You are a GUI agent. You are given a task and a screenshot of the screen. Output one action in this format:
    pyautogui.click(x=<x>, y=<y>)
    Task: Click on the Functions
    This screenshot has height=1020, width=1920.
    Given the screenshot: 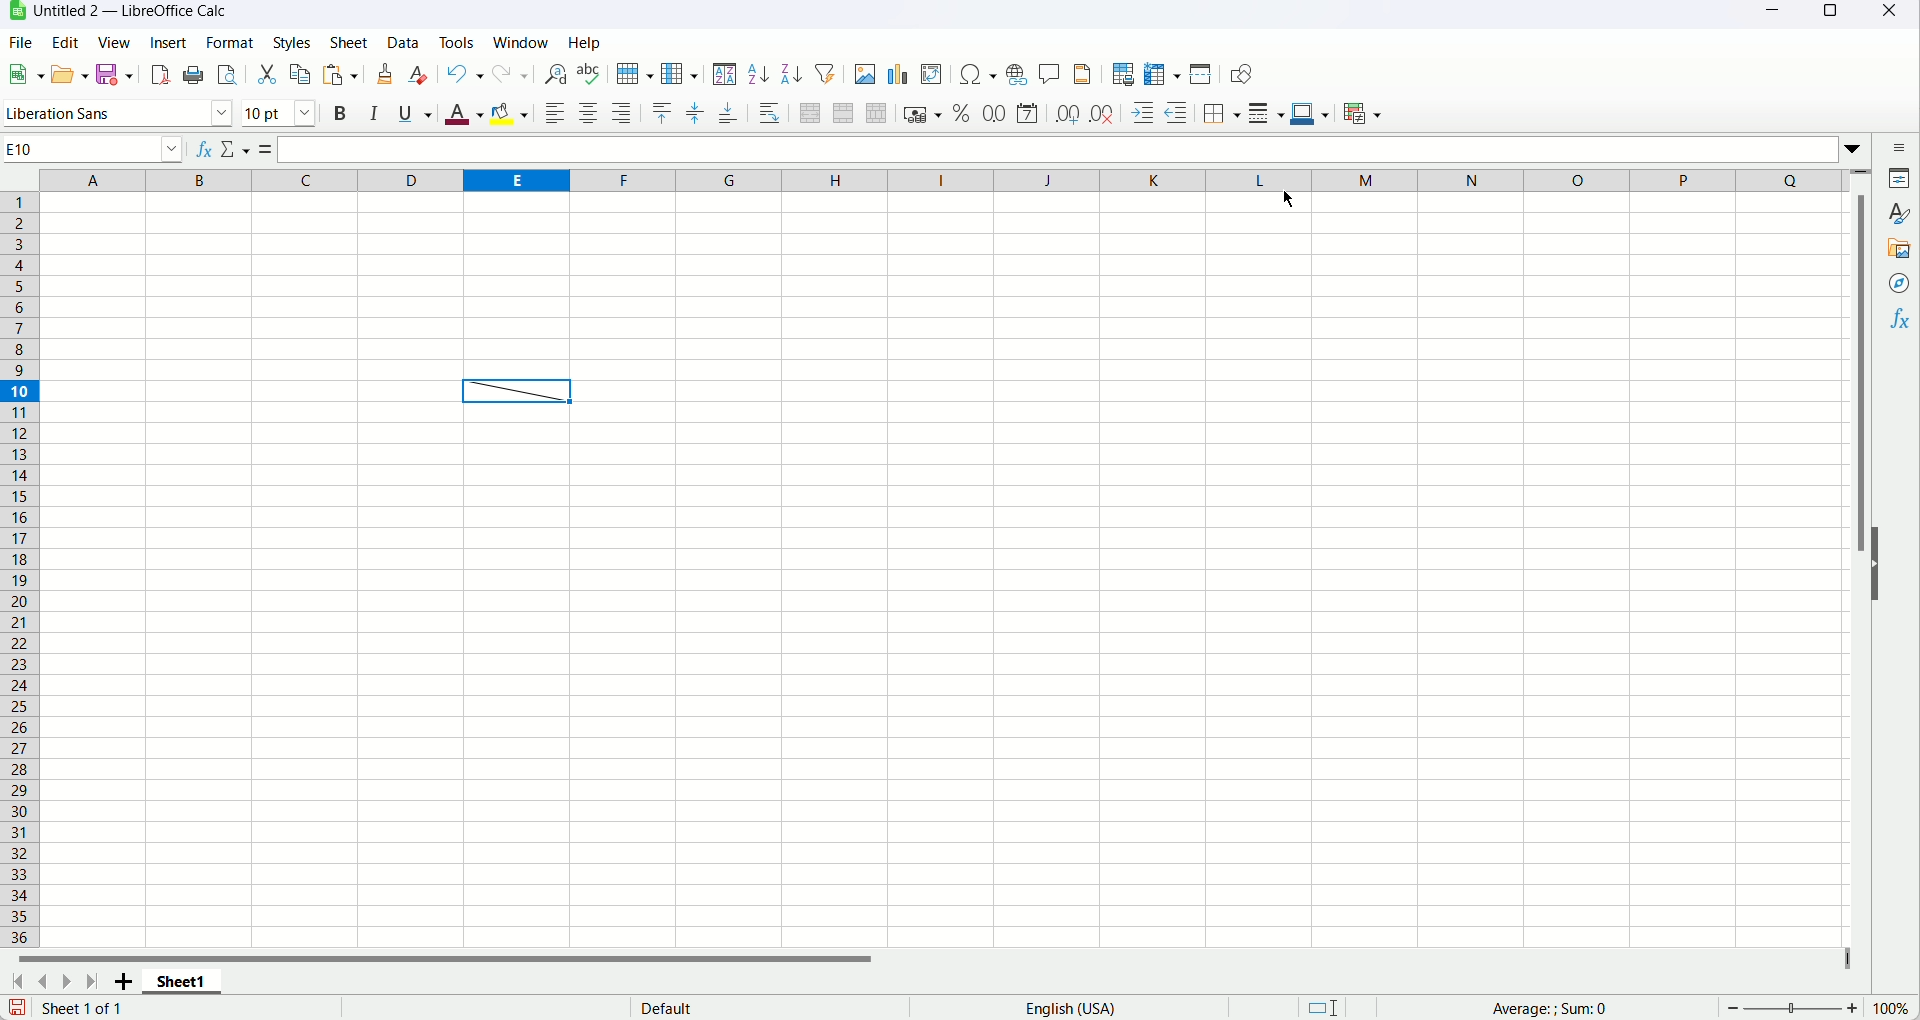 What is the action you would take?
    pyautogui.click(x=1901, y=320)
    